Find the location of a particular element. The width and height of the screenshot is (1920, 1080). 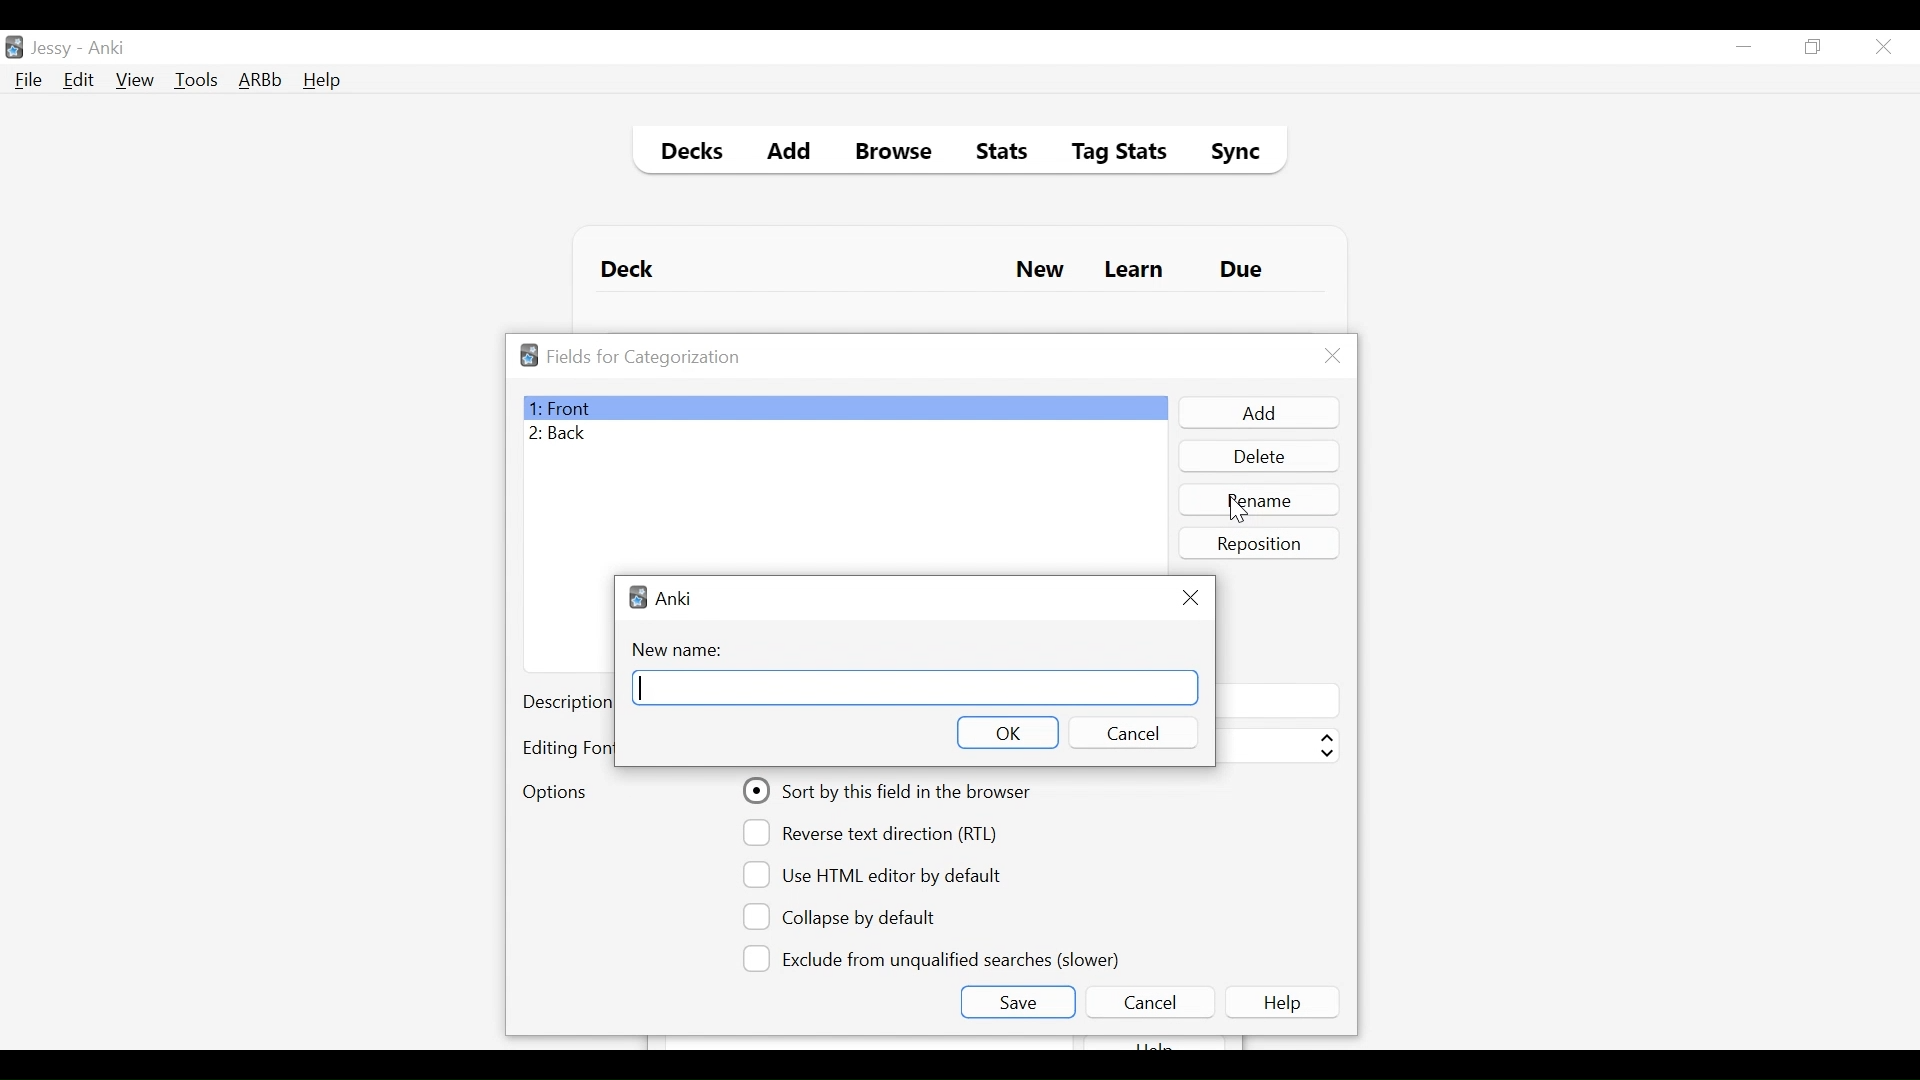

Cursor is located at coordinates (1238, 510).